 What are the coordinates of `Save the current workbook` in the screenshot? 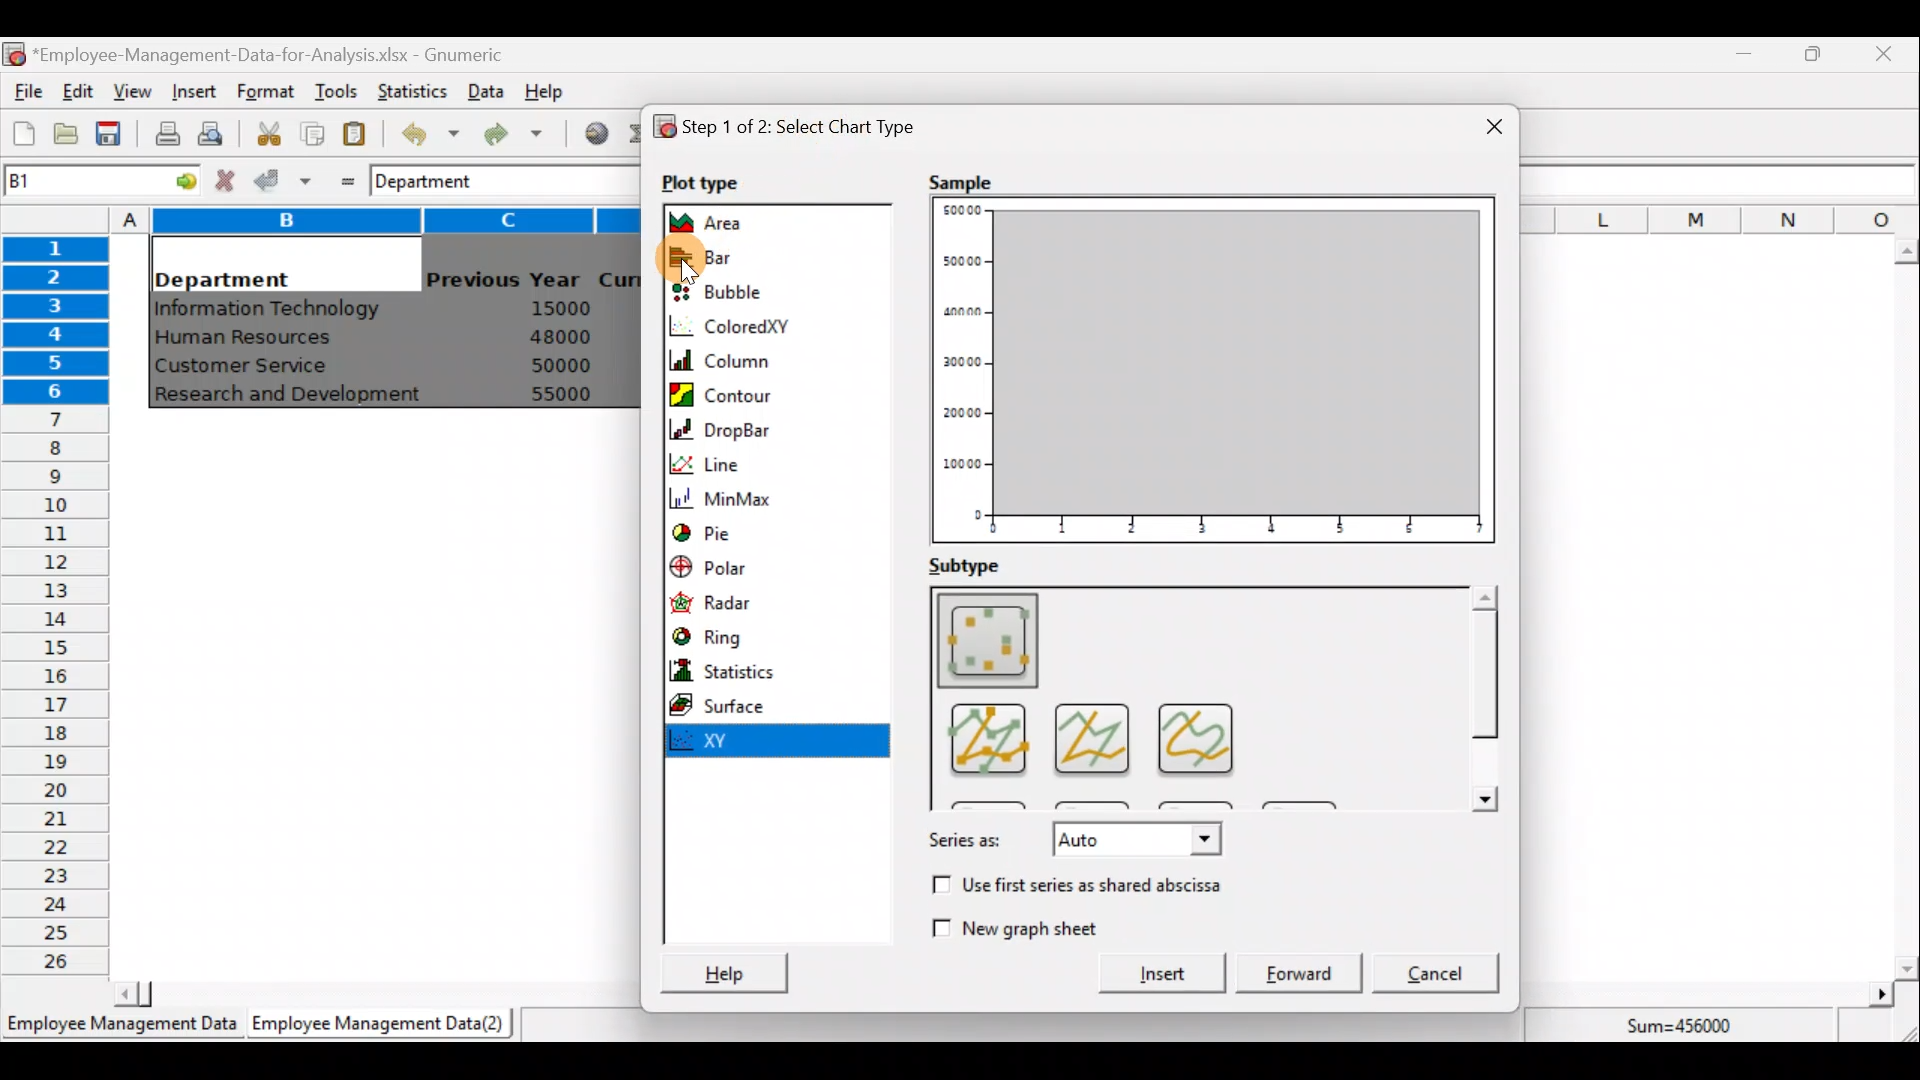 It's located at (115, 137).